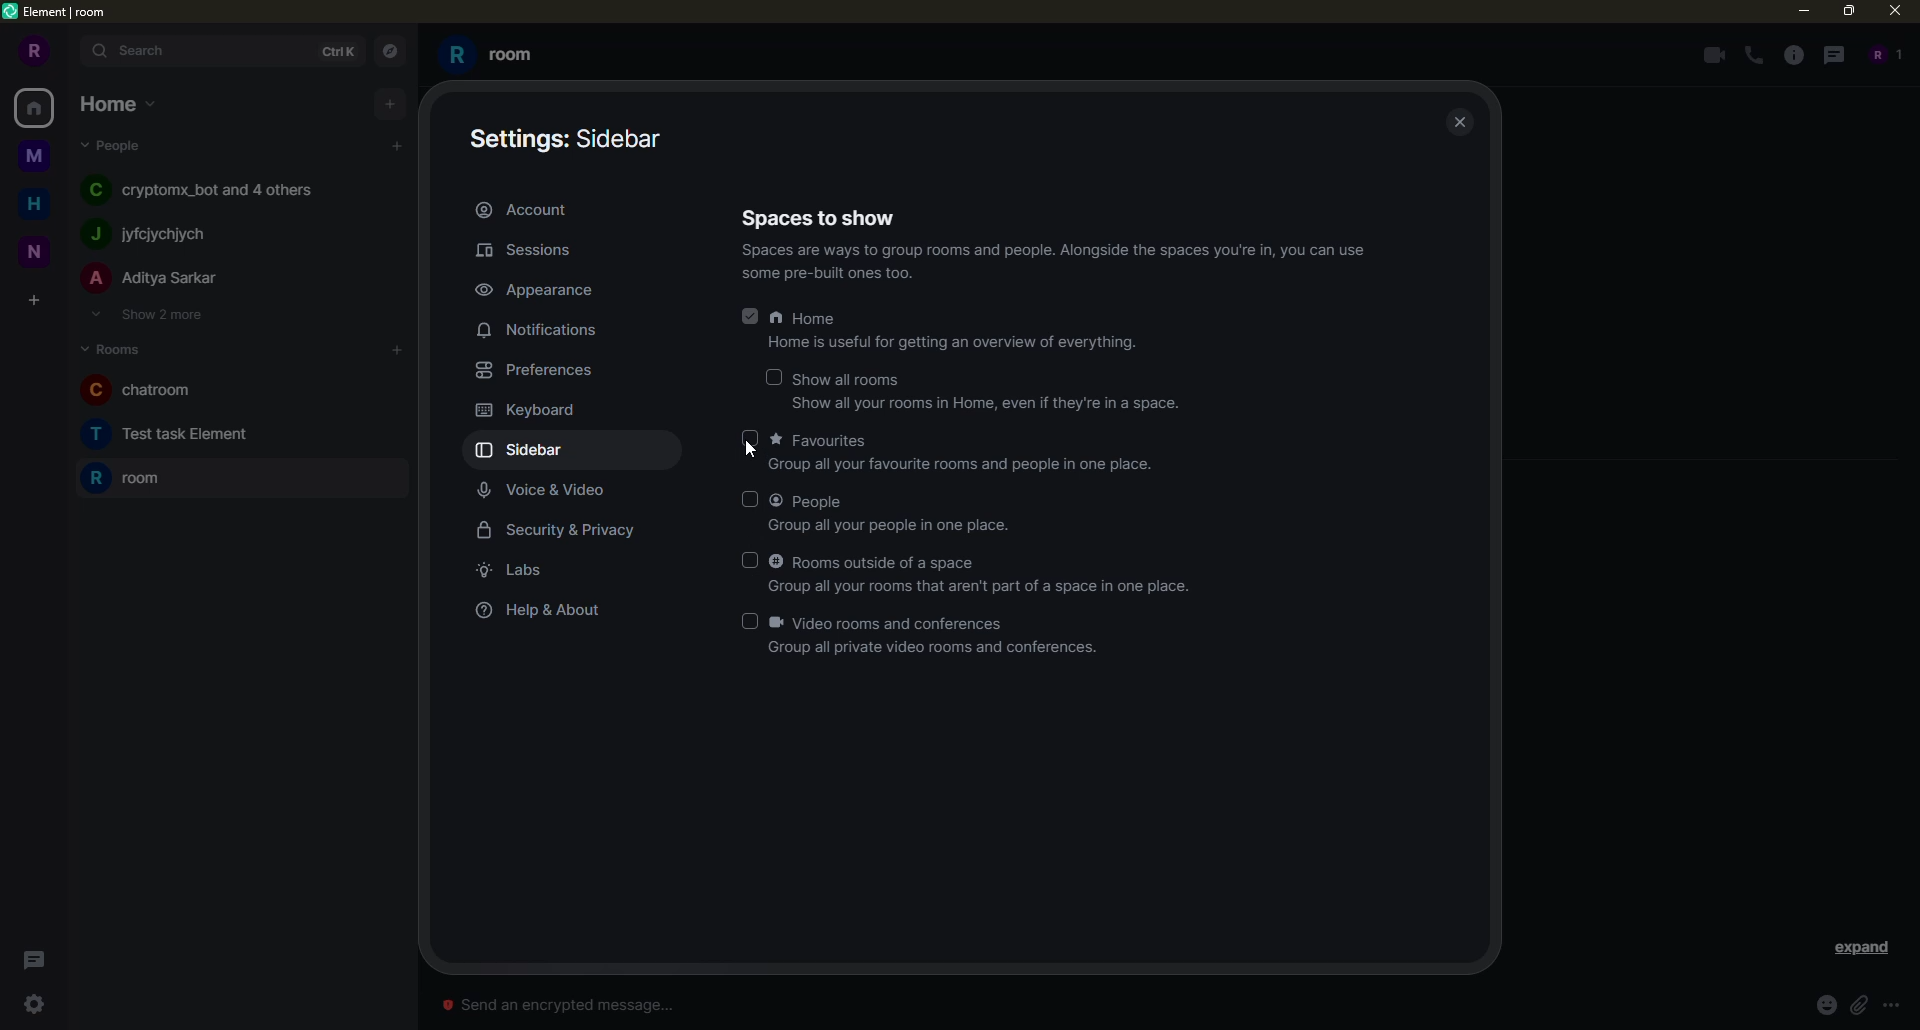 The height and width of the screenshot is (1030, 1920). Describe the element at coordinates (172, 283) in the screenshot. I see `A Aditya Sarkar` at that location.